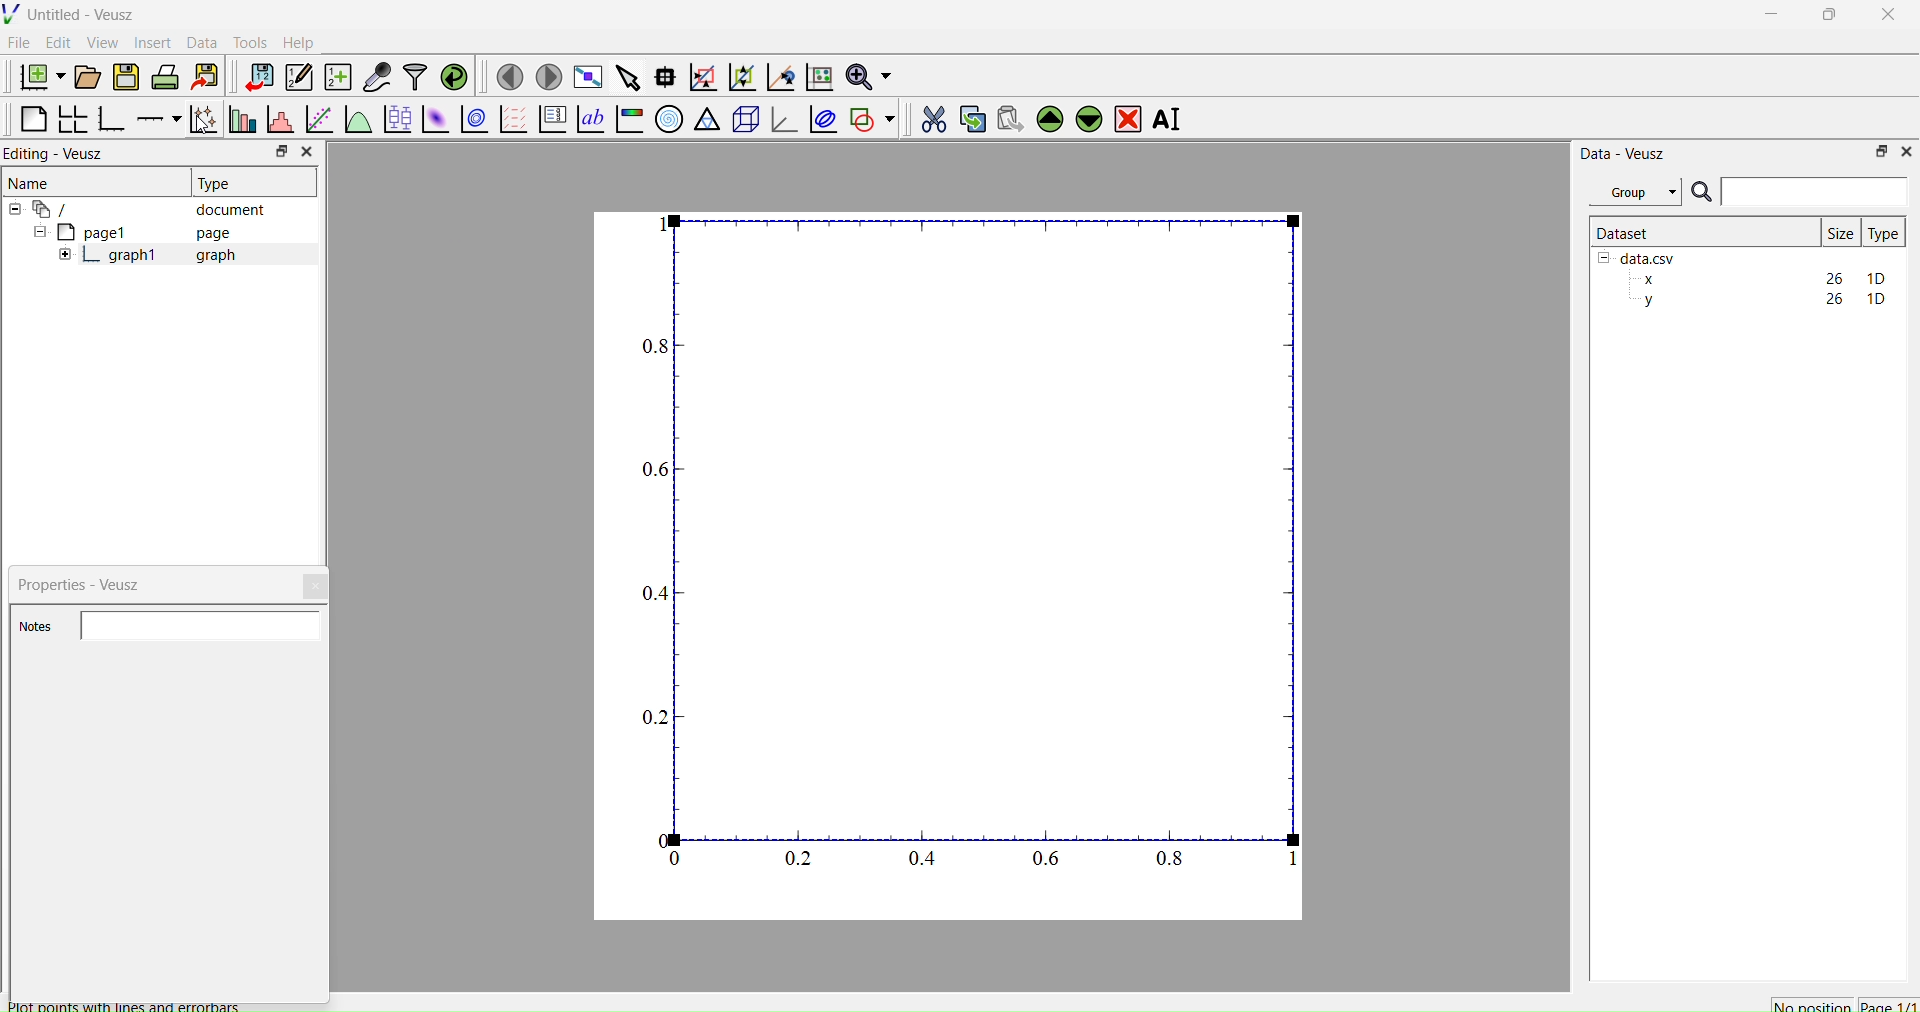 This screenshot has height=1012, width=1920. I want to click on Plot bar charts, so click(240, 121).